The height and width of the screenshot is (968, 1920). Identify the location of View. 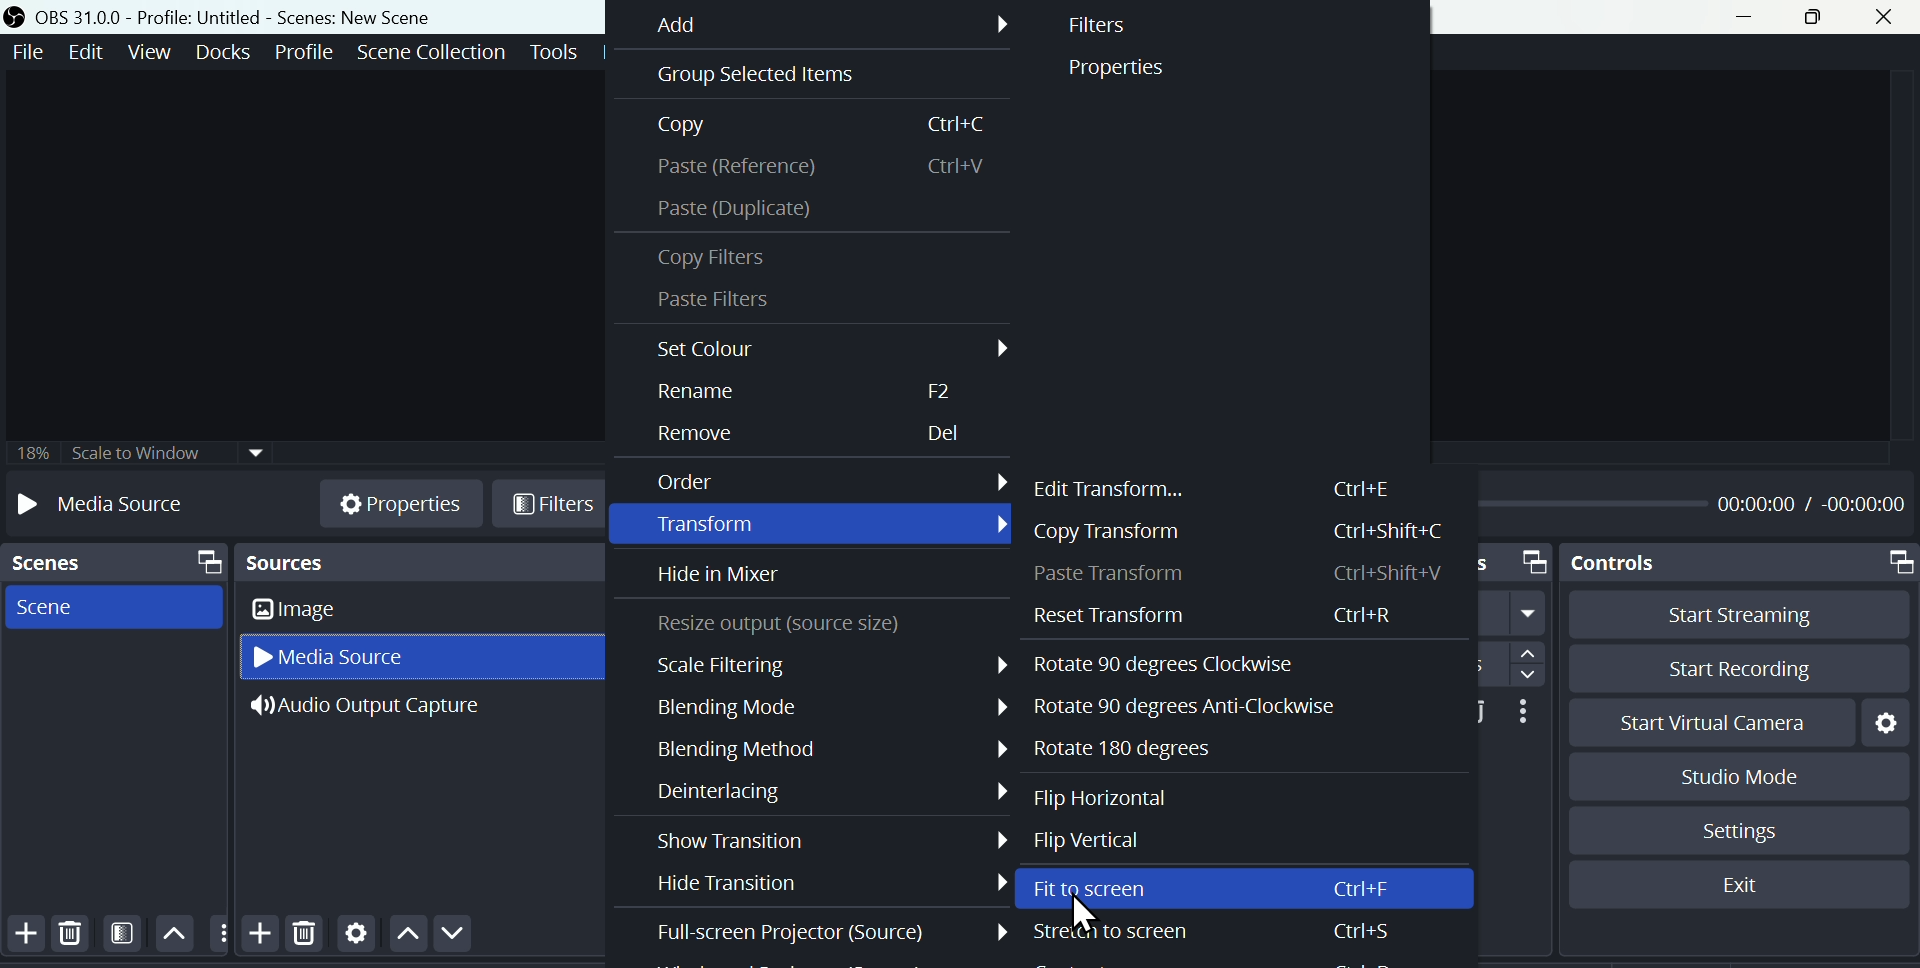
(149, 51).